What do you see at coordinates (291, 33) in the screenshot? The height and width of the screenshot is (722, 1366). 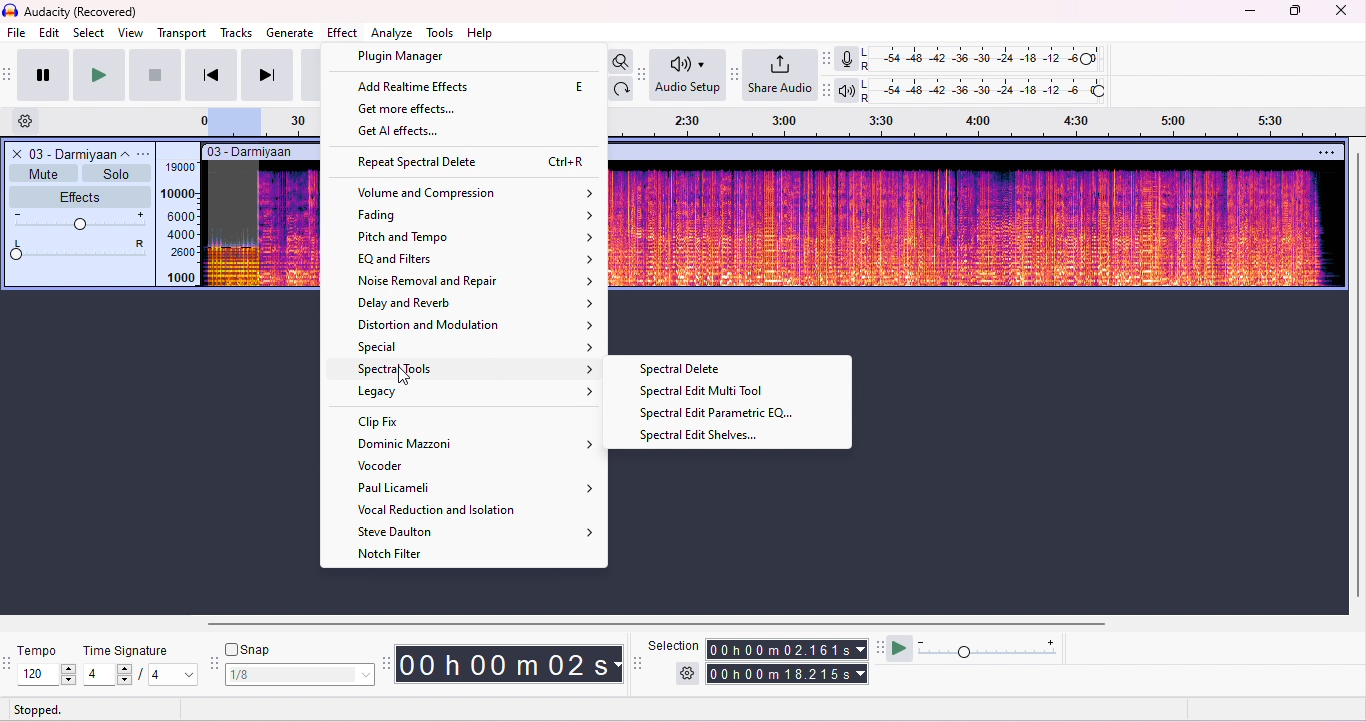 I see `generate` at bounding box center [291, 33].